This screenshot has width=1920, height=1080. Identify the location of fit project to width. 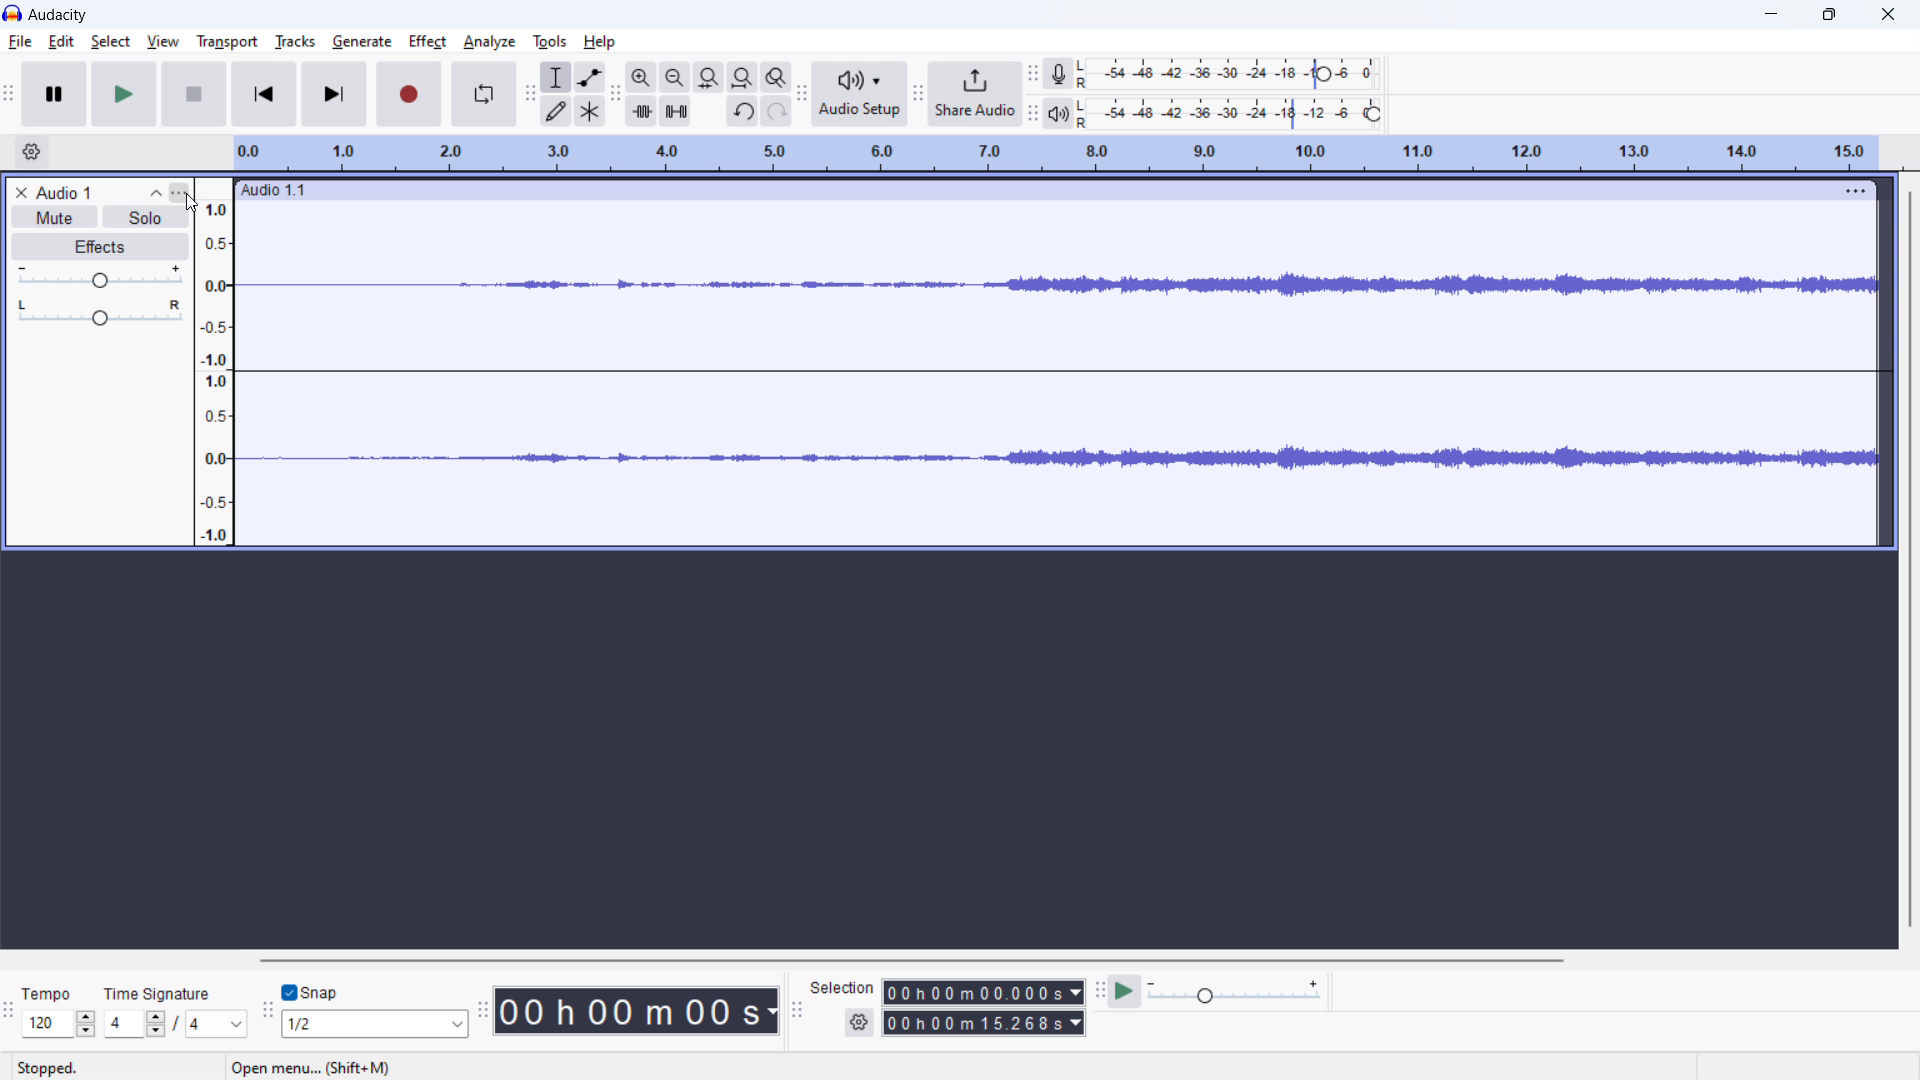
(742, 77).